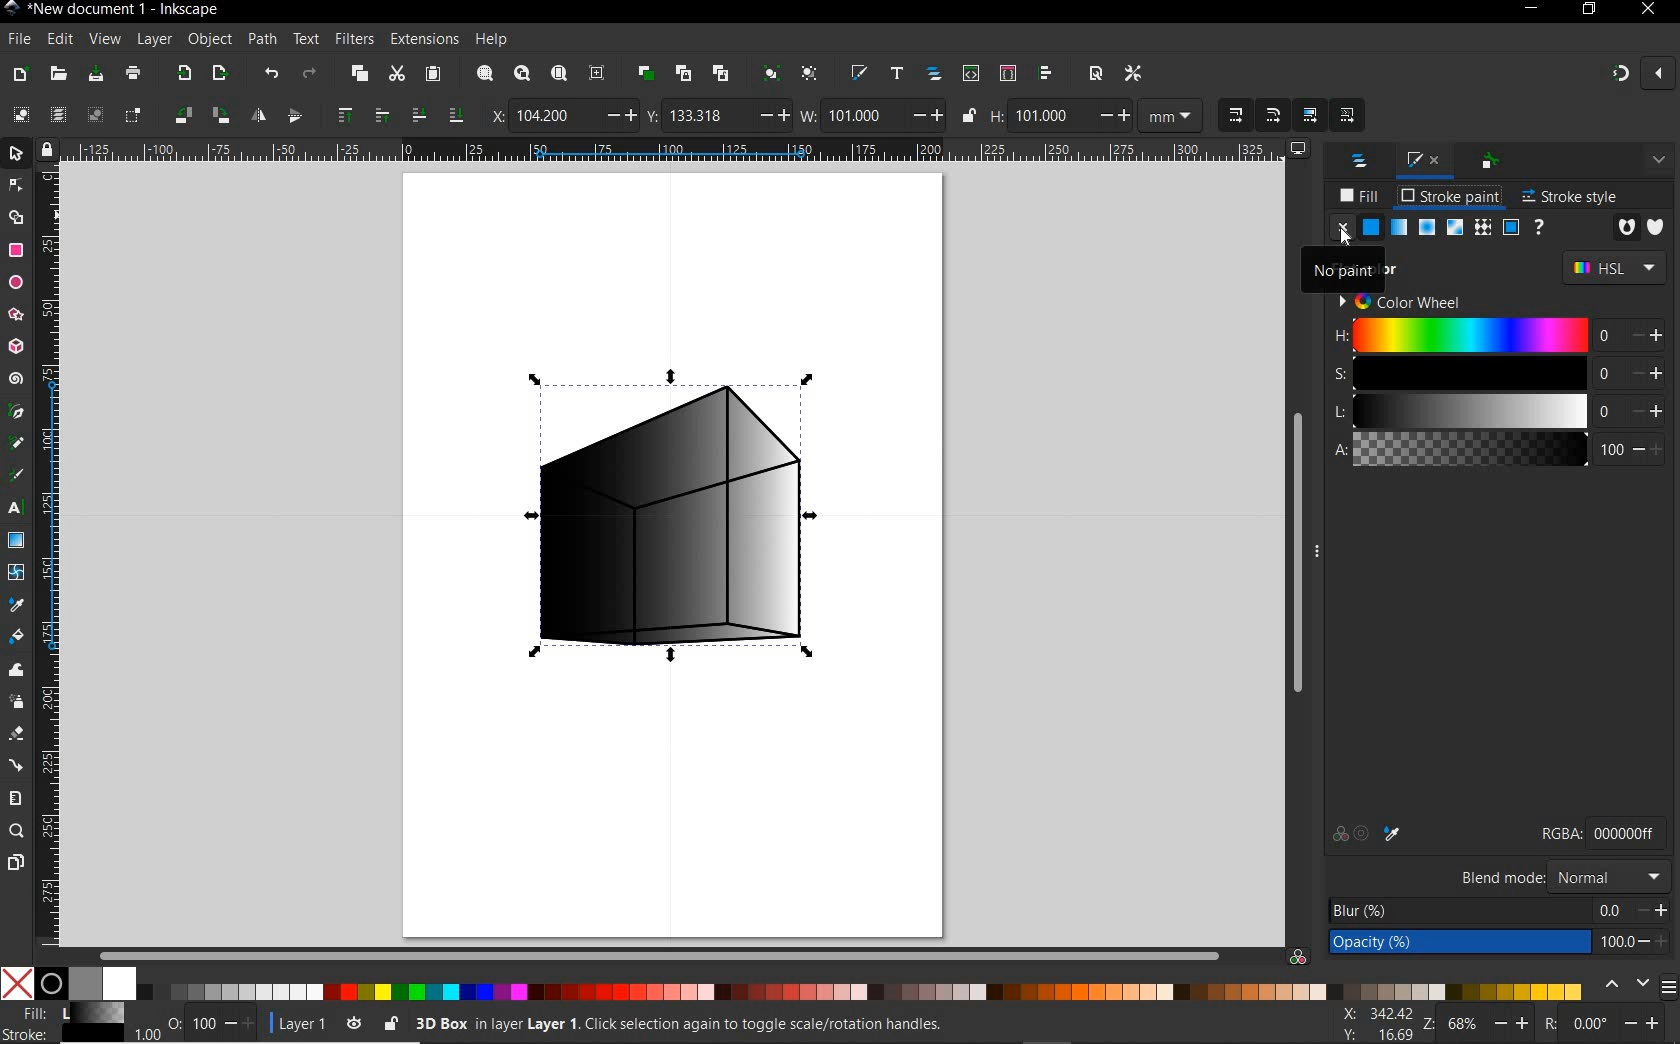 The width and height of the screenshot is (1680, 1044). What do you see at coordinates (182, 114) in the screenshot?
I see `OBJECT ROTATE` at bounding box center [182, 114].